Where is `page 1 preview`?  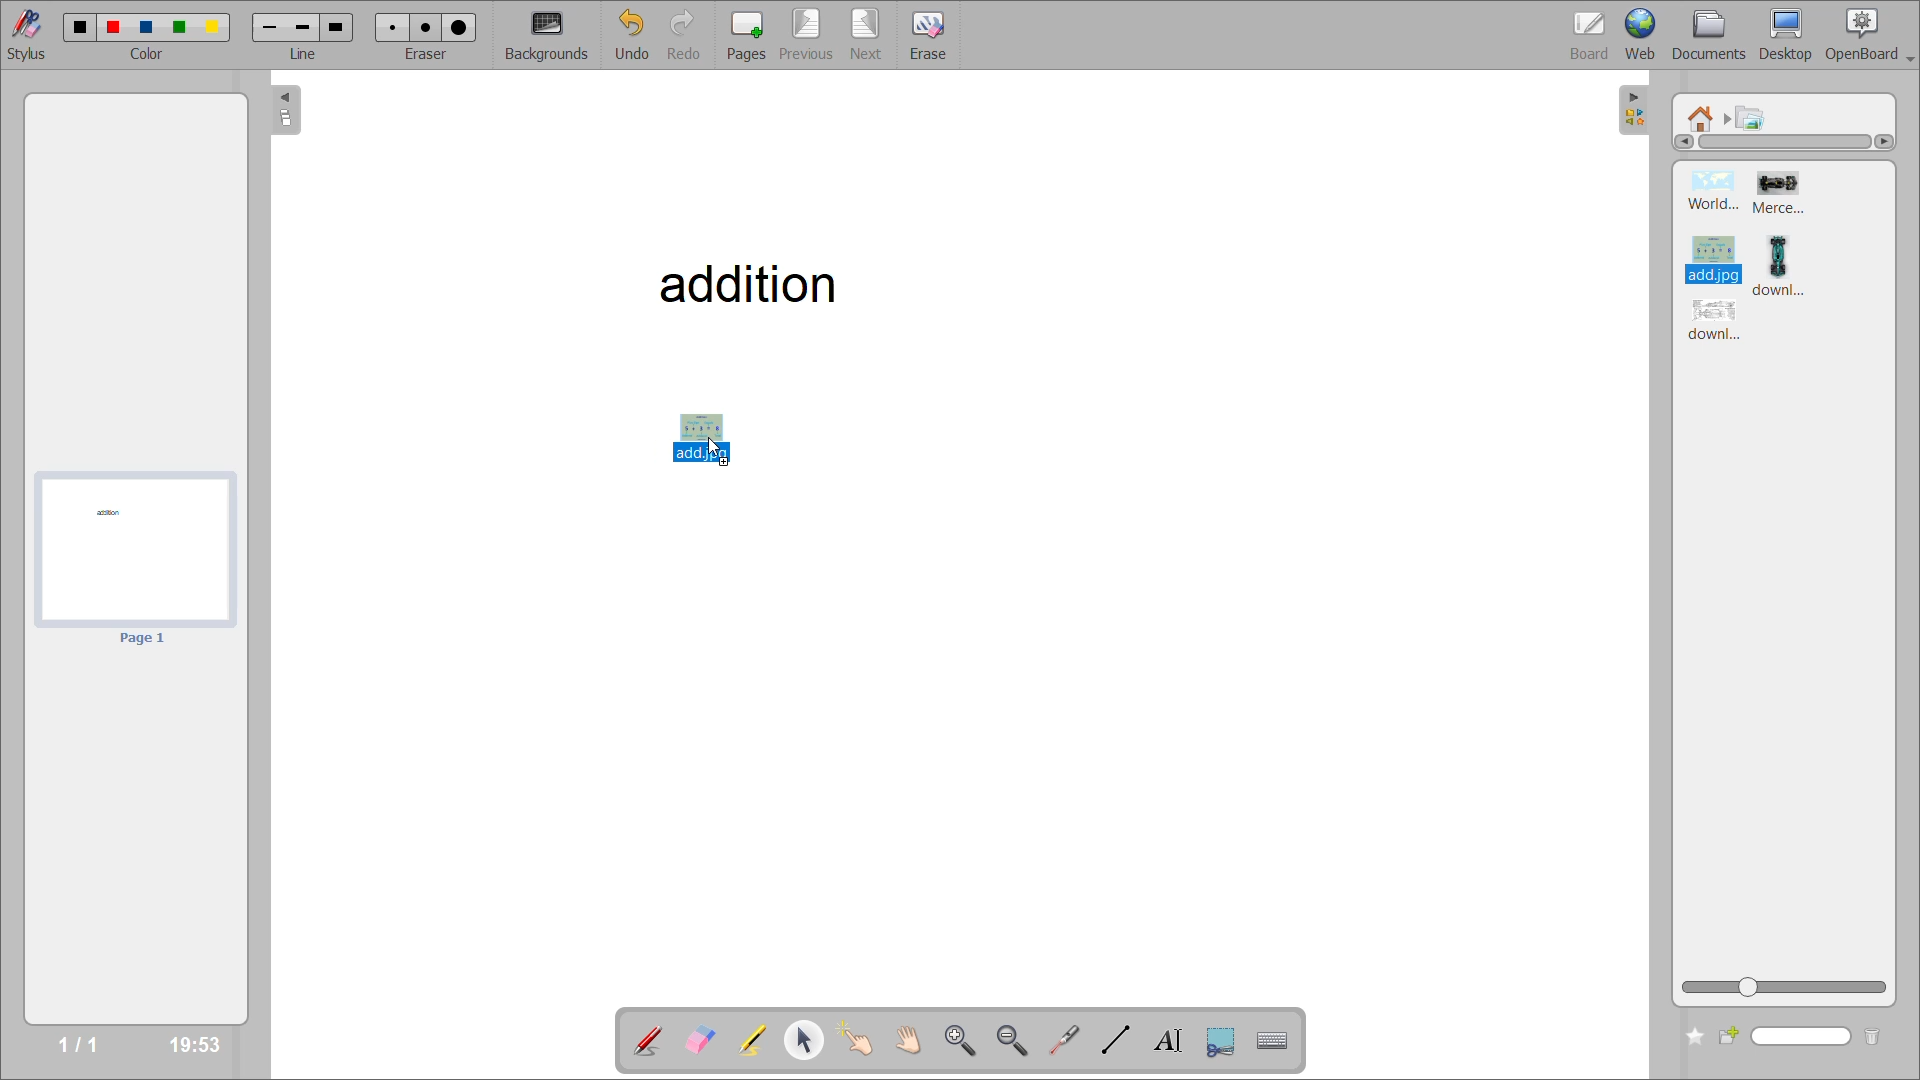
page 1 preview is located at coordinates (132, 548).